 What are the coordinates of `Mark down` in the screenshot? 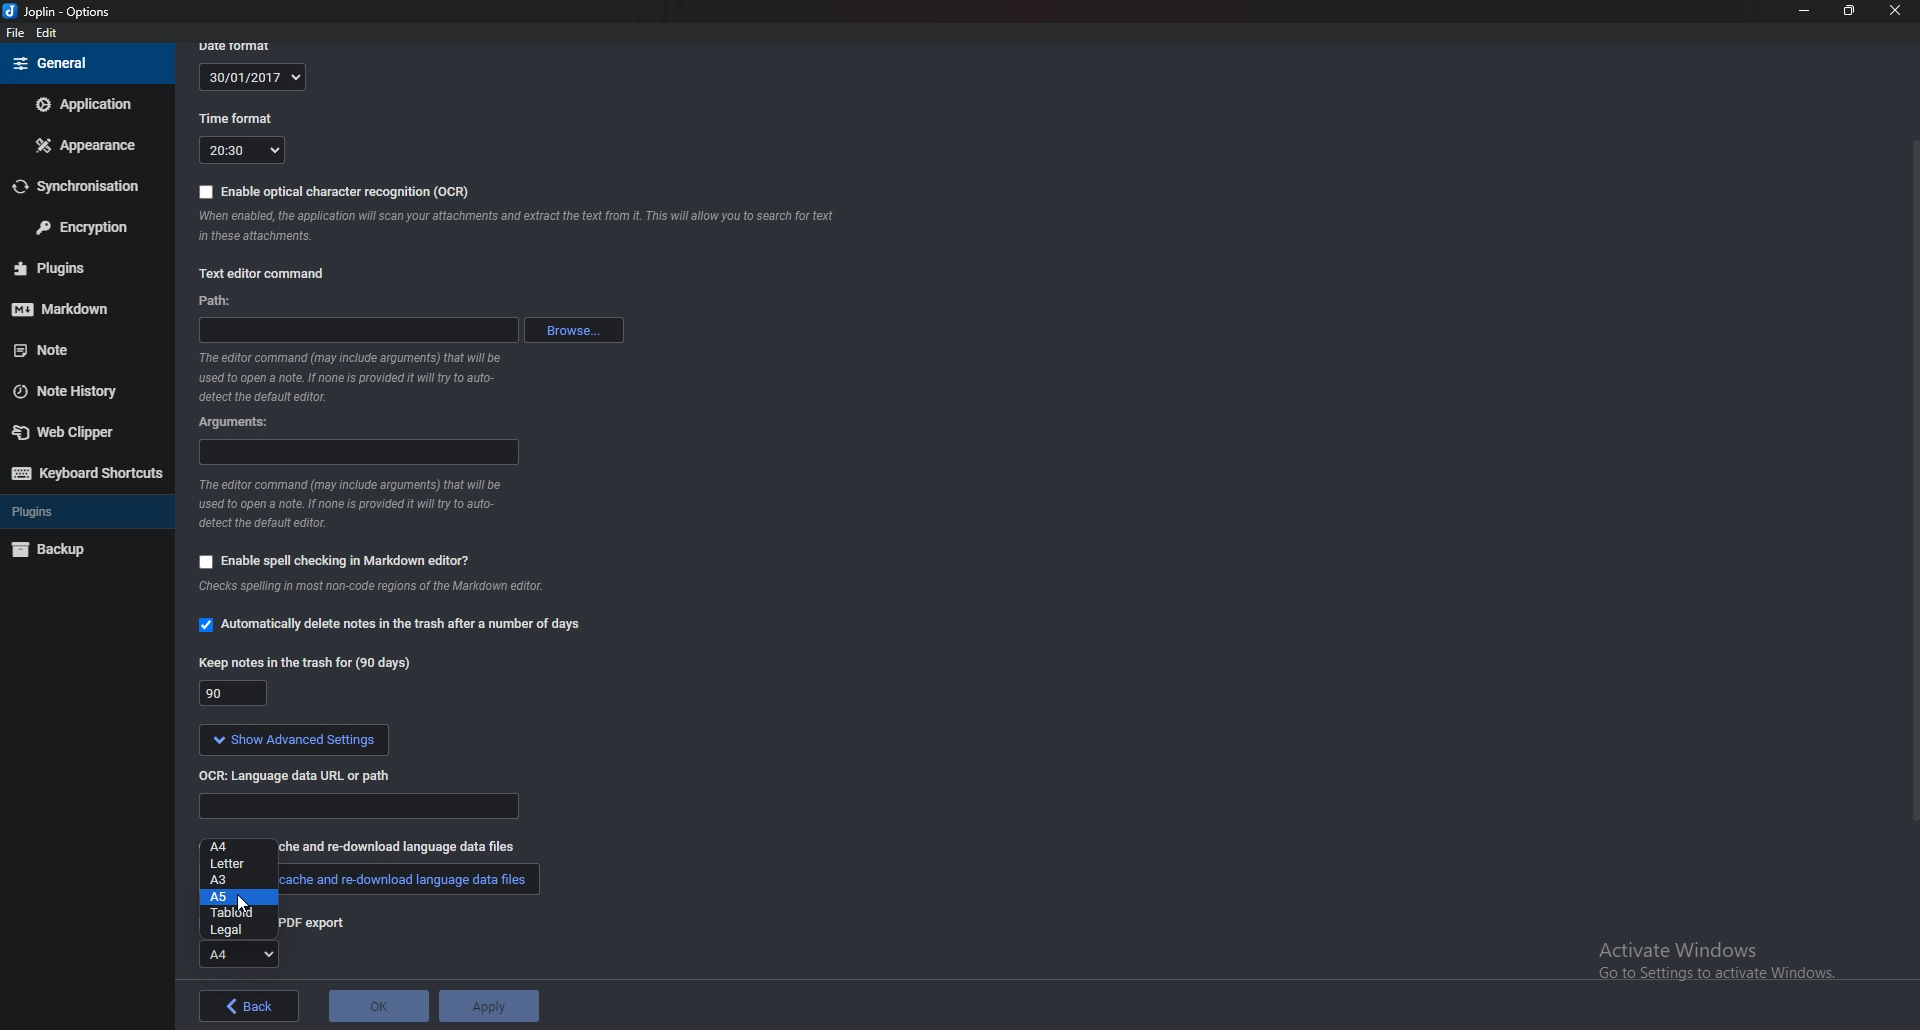 It's located at (75, 308).